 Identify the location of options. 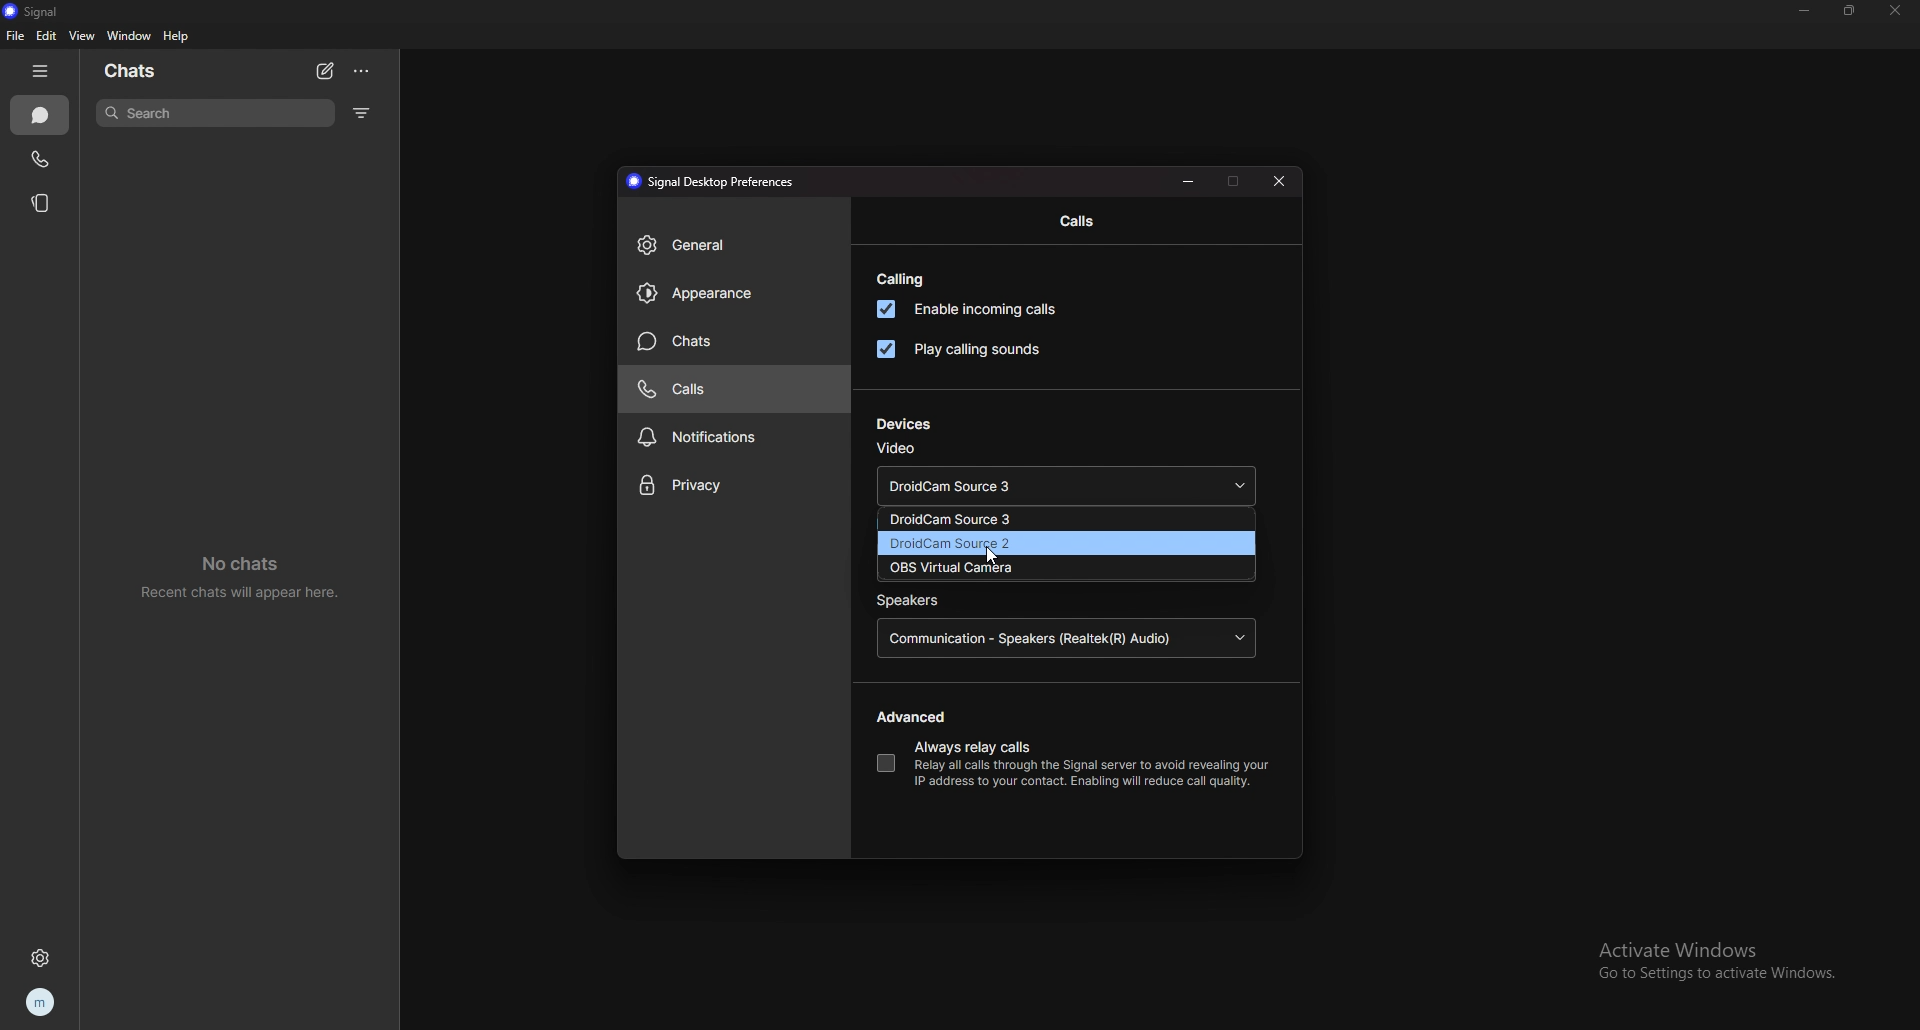
(363, 72).